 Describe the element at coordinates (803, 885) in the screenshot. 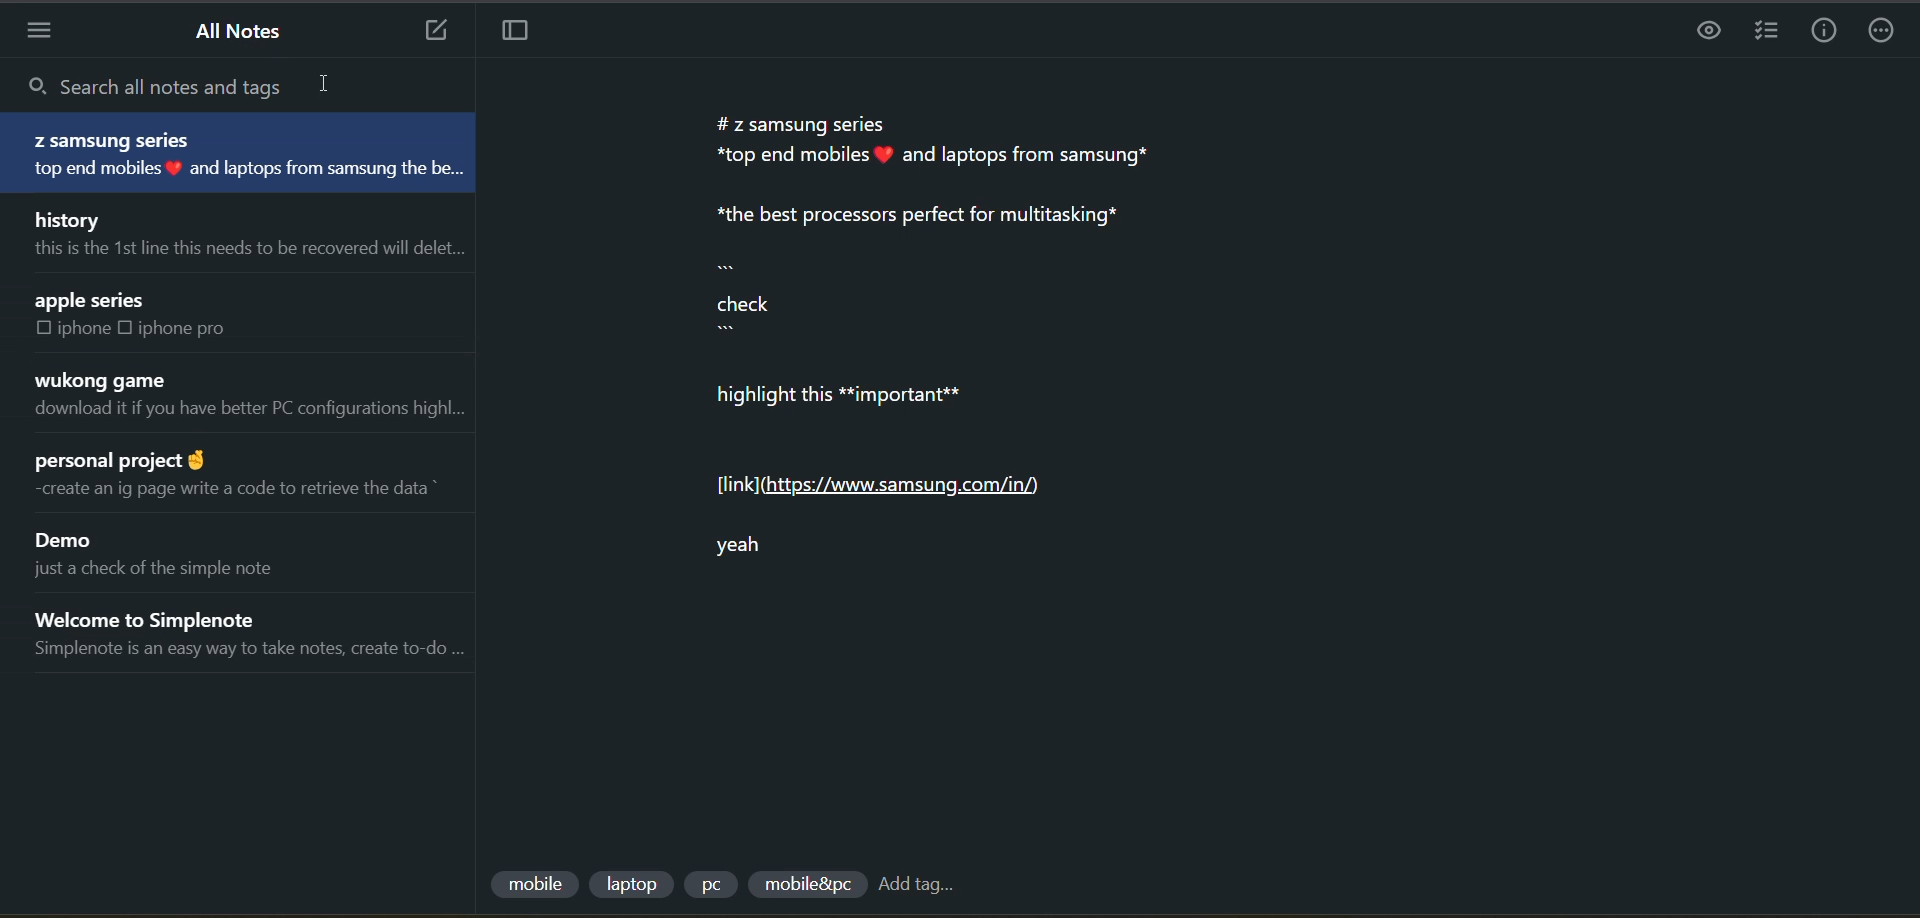

I see `mobile&pc` at that location.